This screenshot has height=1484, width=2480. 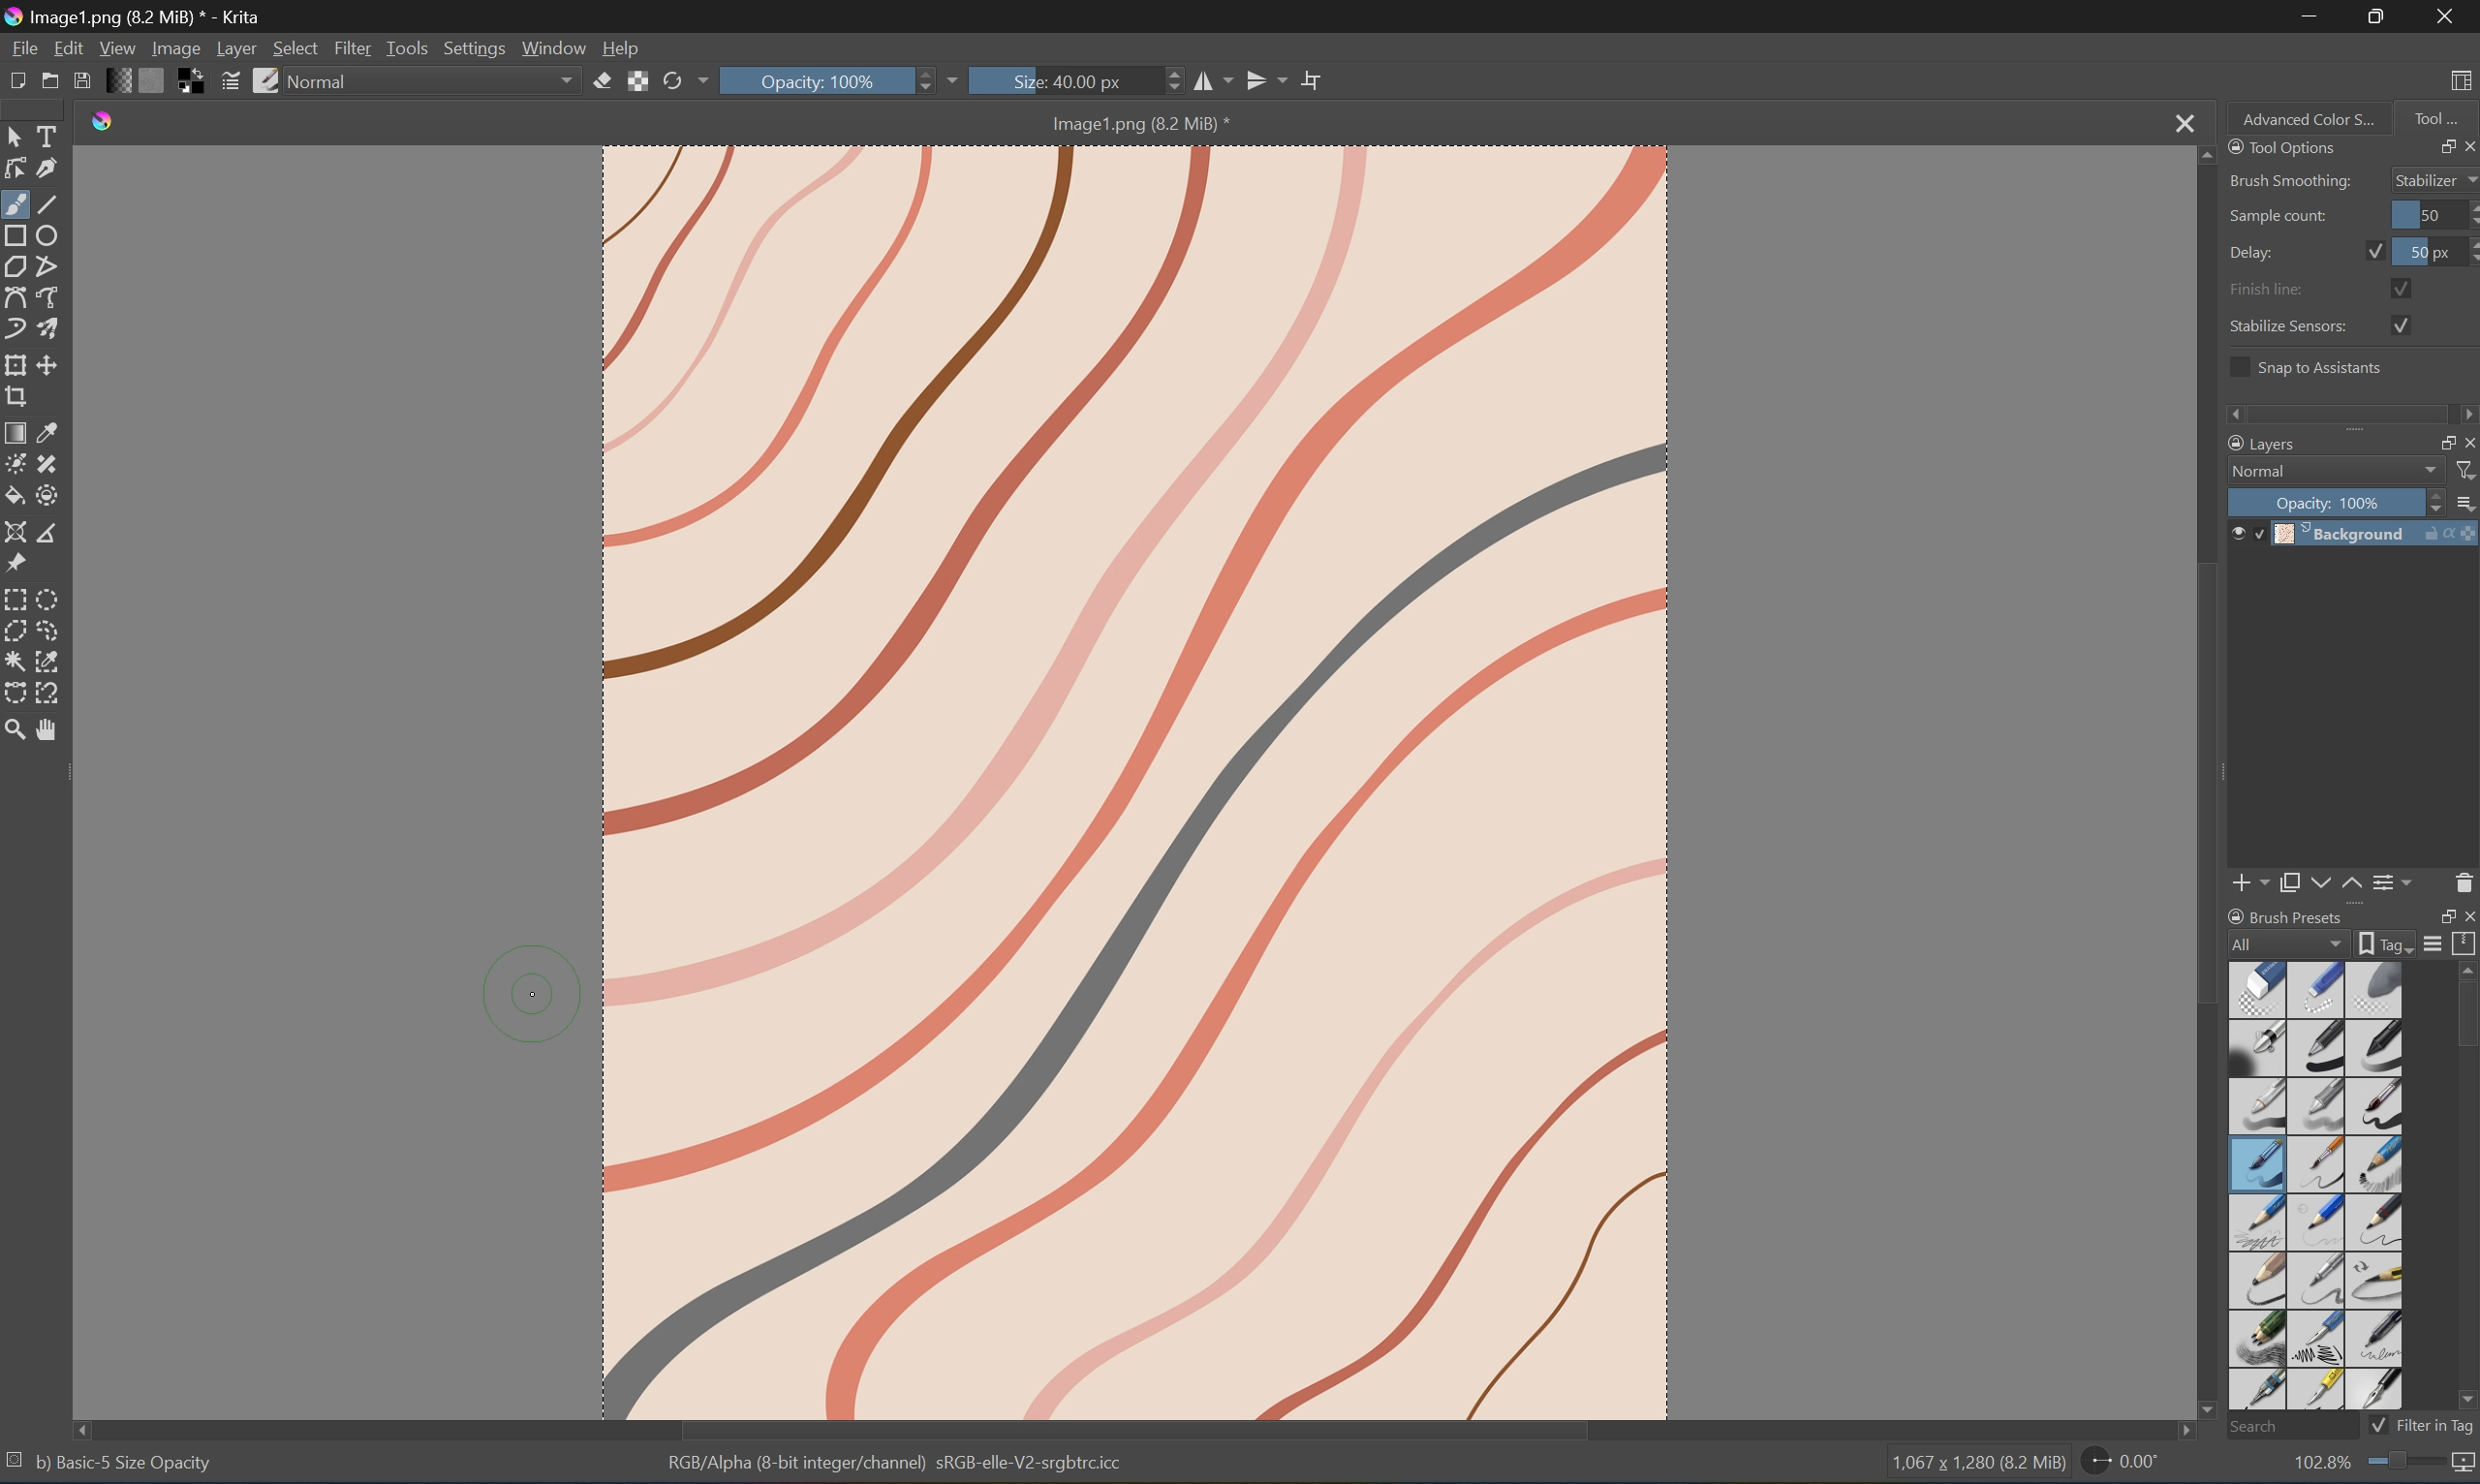 What do you see at coordinates (326, 80) in the screenshot?
I see `Normal` at bounding box center [326, 80].